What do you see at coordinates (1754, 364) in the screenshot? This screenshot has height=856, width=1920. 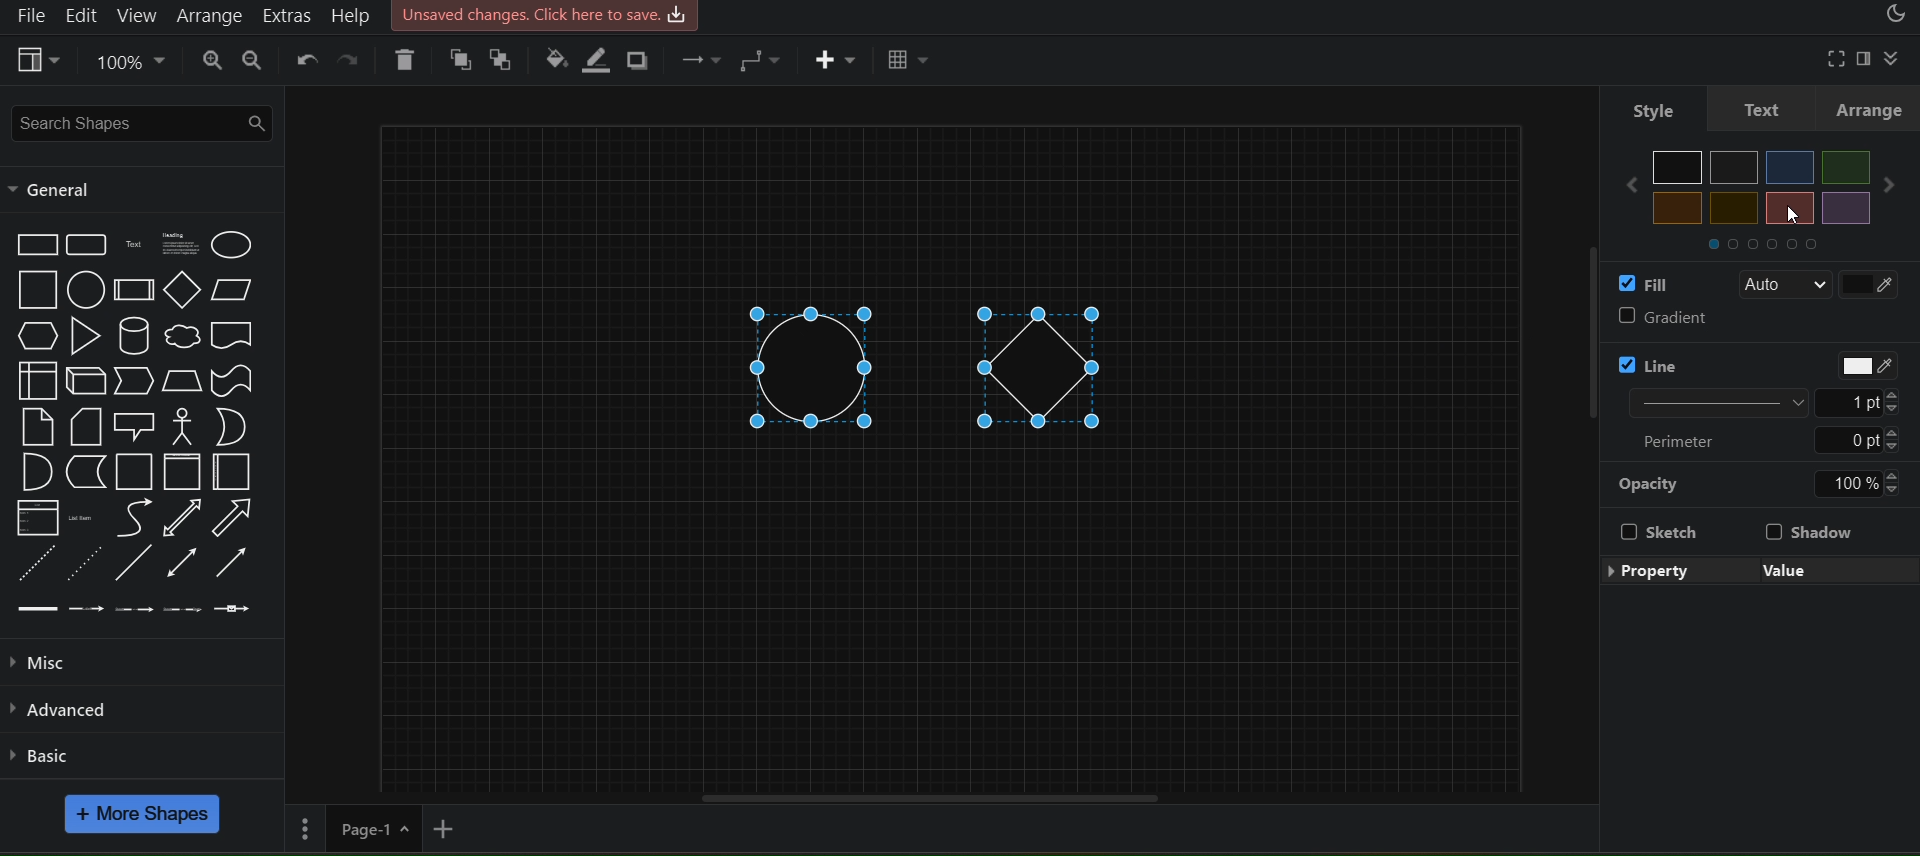 I see `line` at bounding box center [1754, 364].